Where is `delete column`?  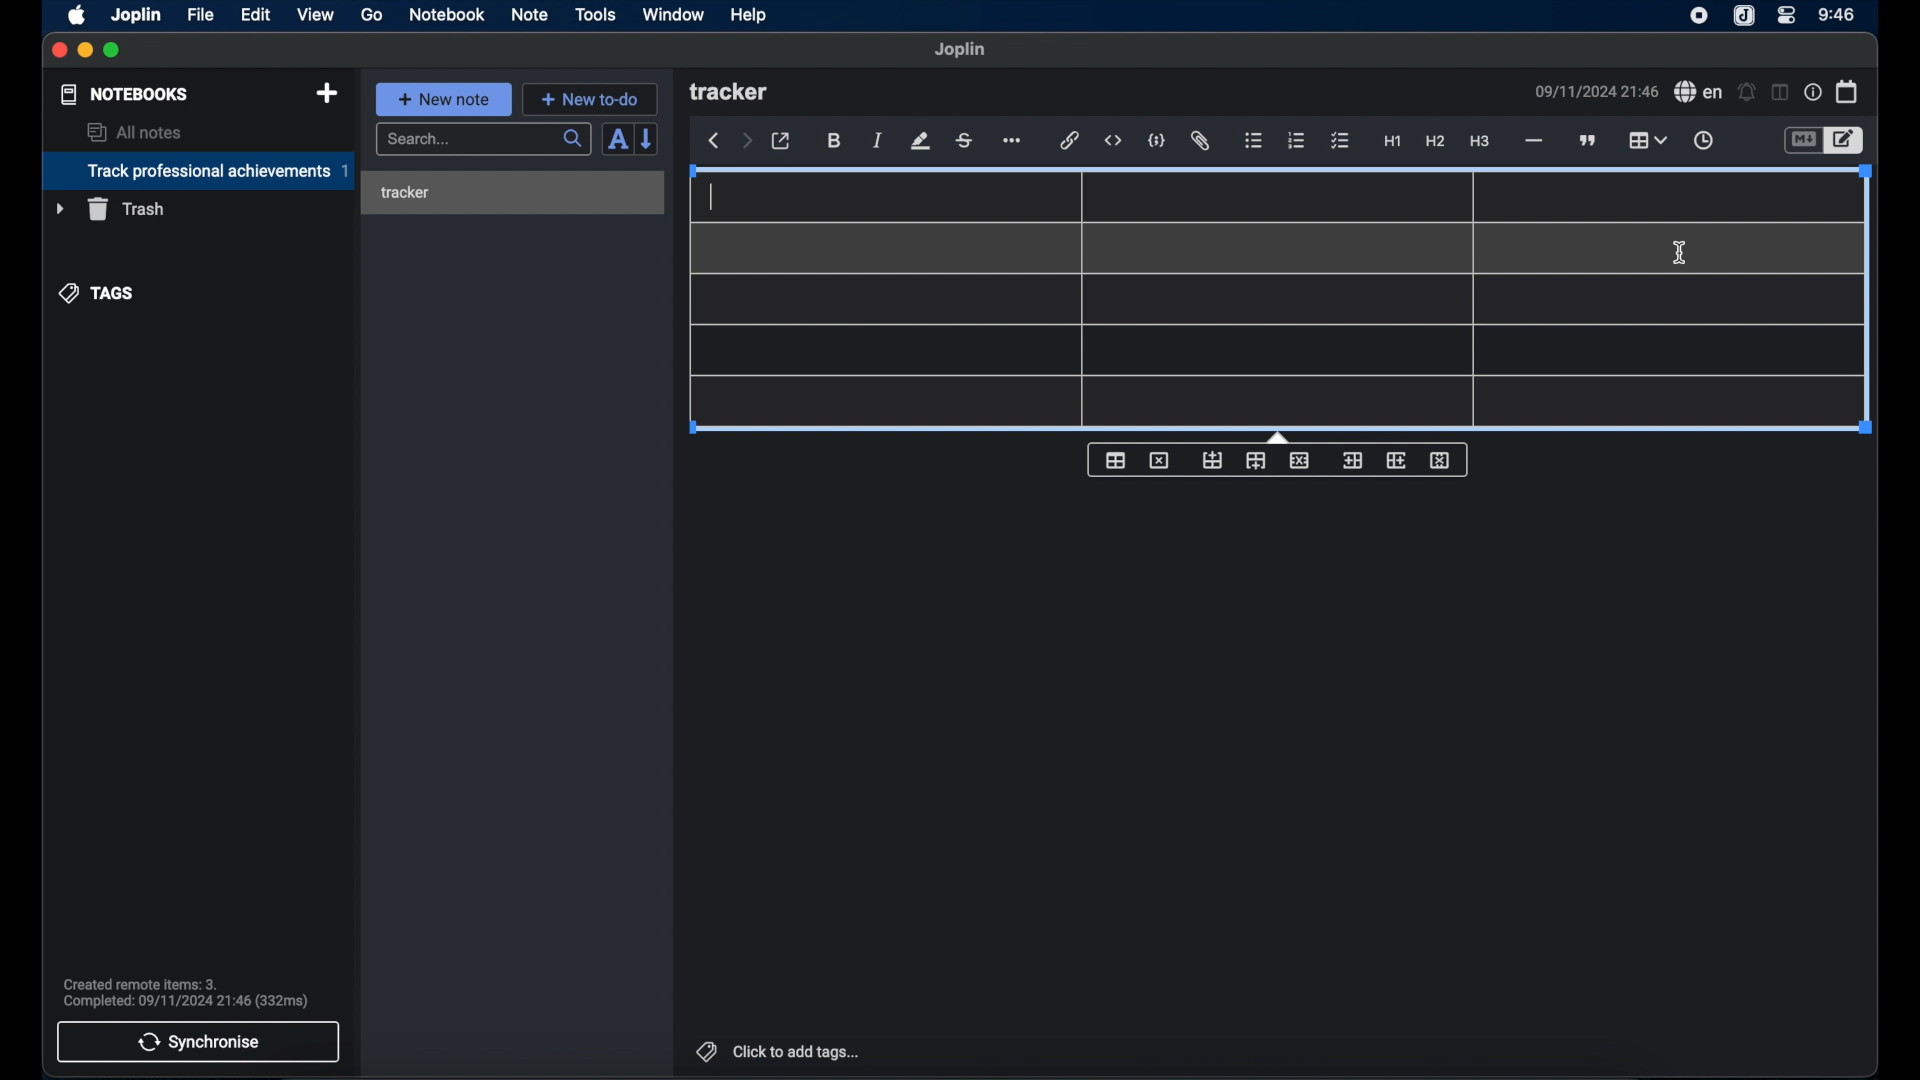 delete column is located at coordinates (1441, 461).